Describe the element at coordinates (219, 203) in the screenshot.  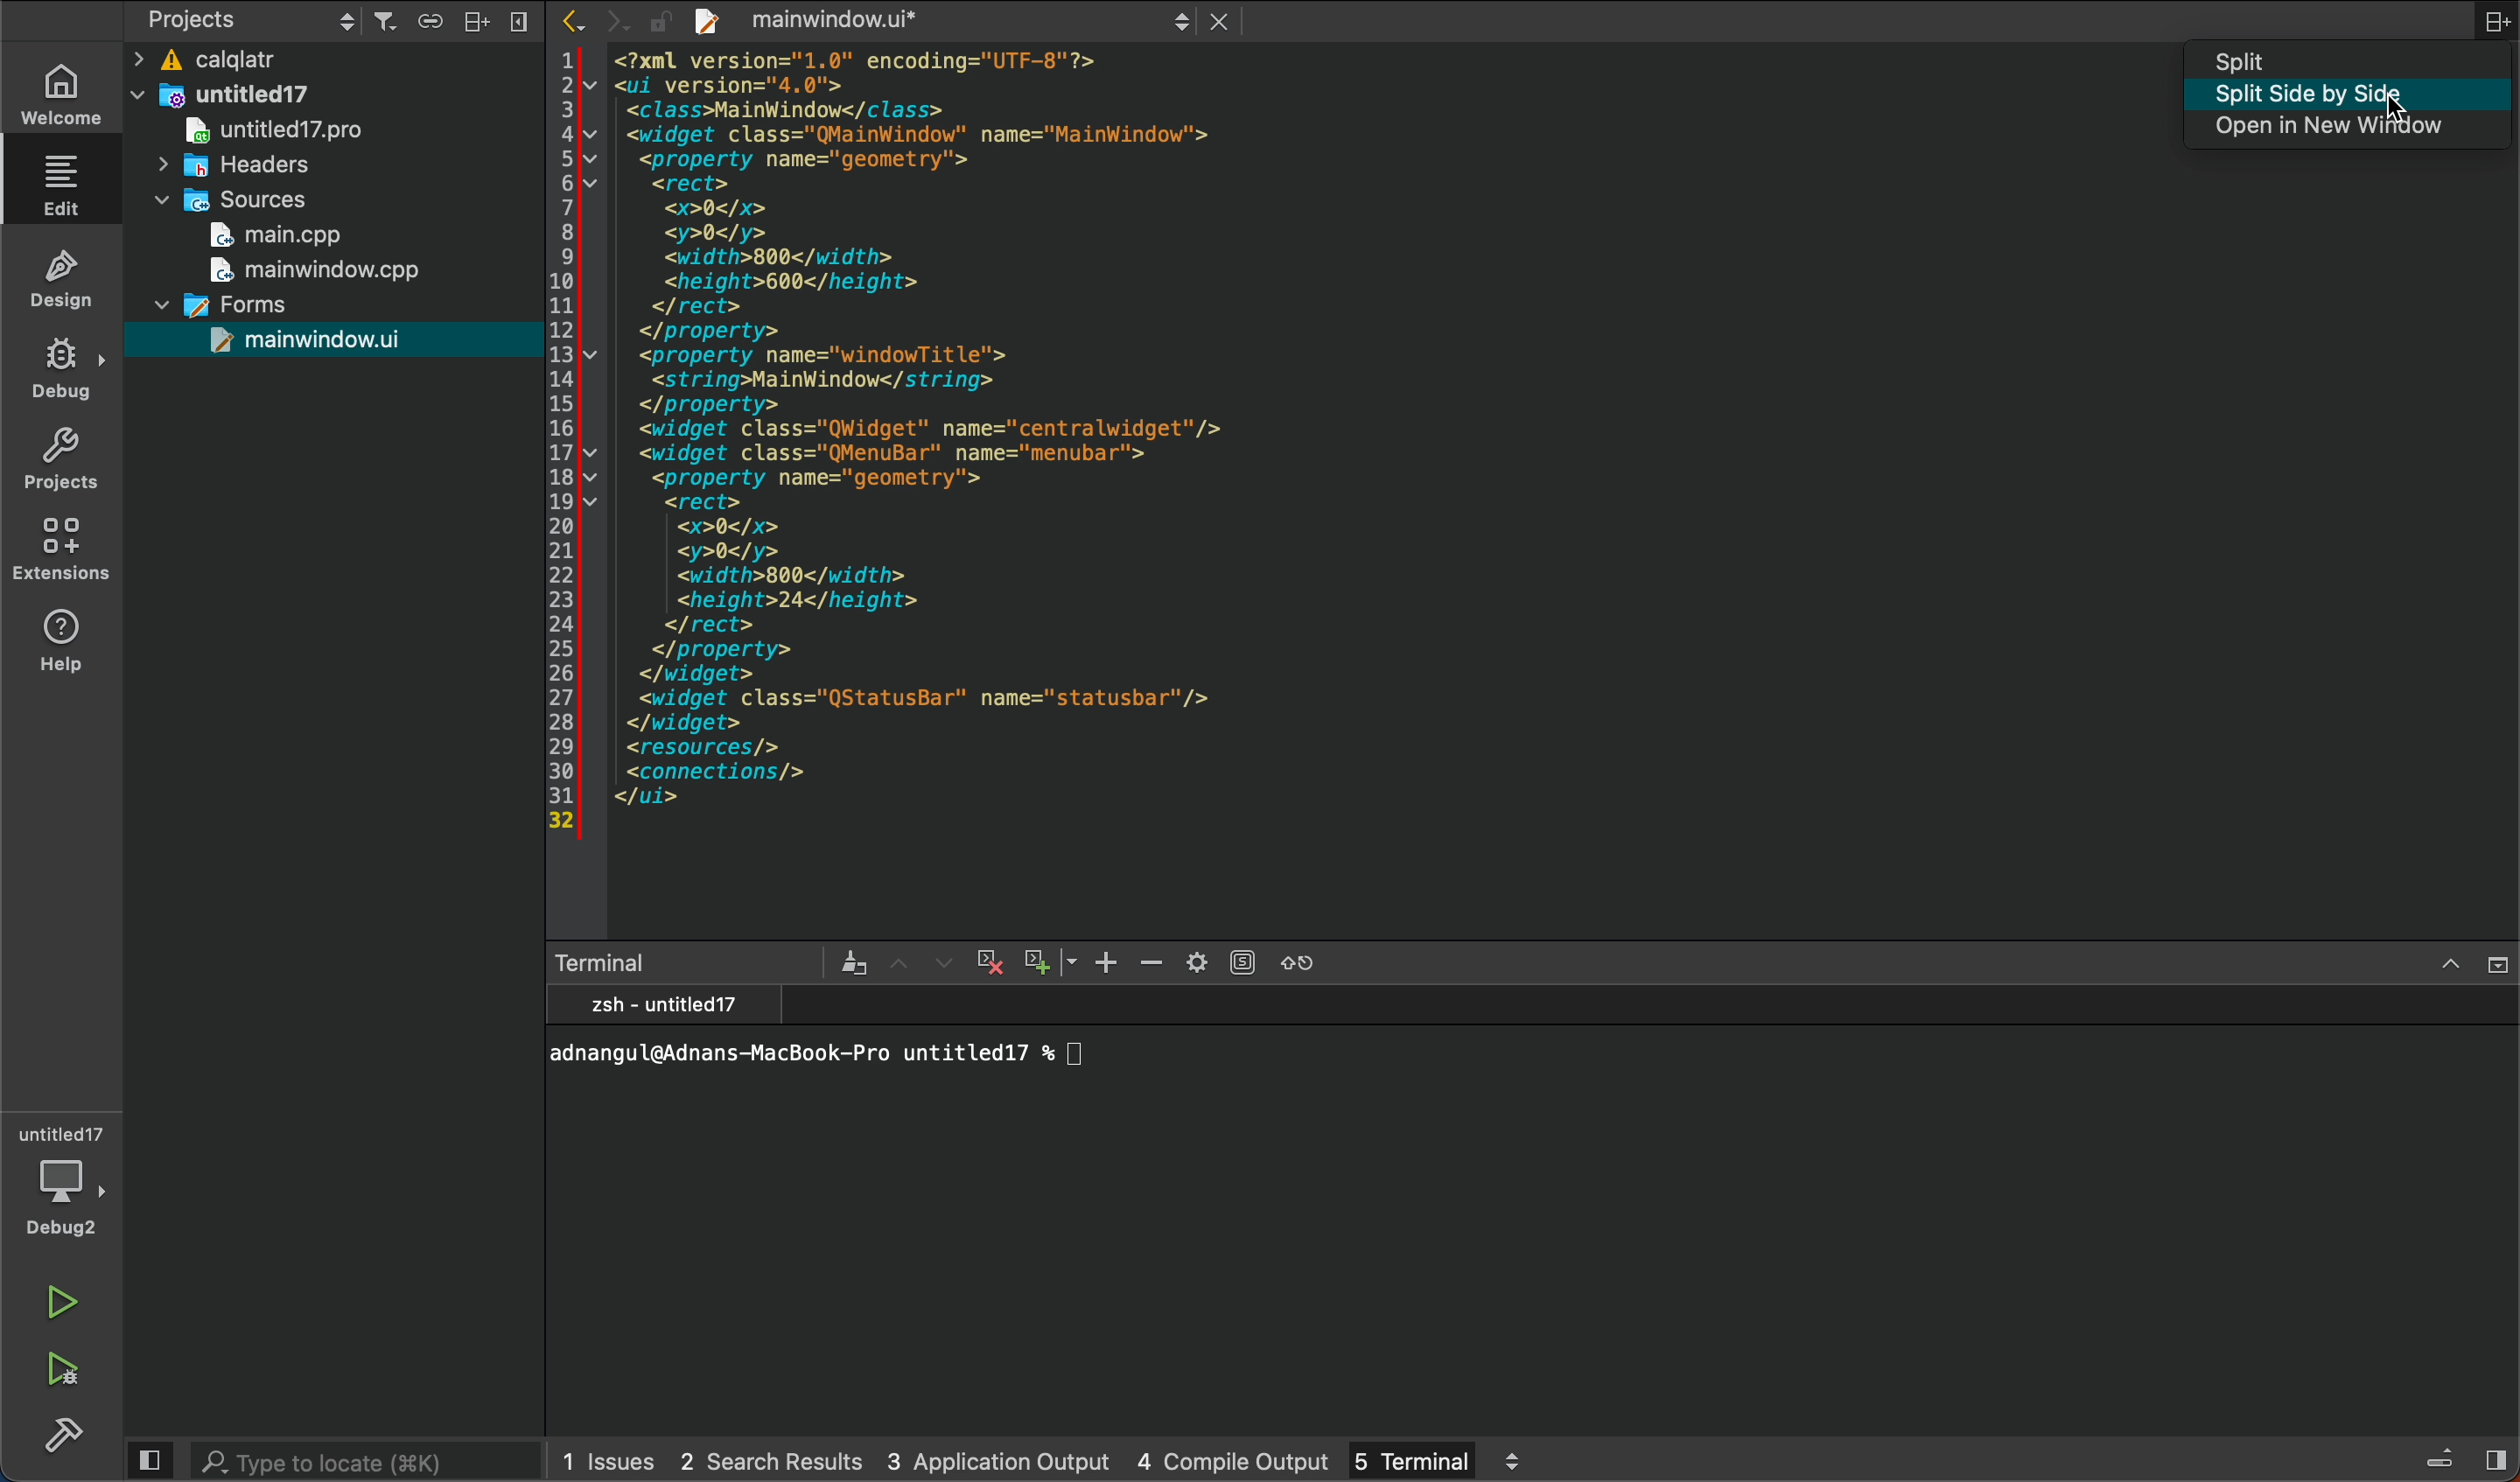
I see `sources` at that location.